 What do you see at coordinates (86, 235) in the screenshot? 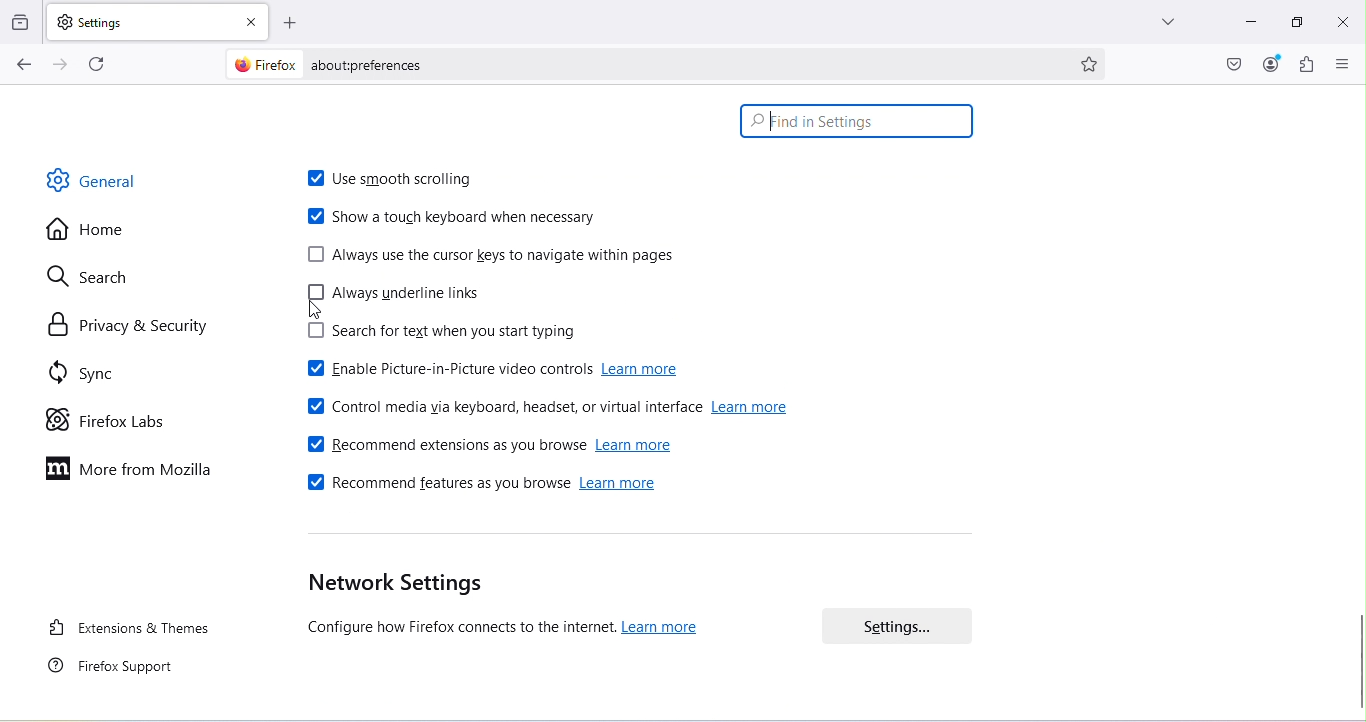
I see `Home` at bounding box center [86, 235].